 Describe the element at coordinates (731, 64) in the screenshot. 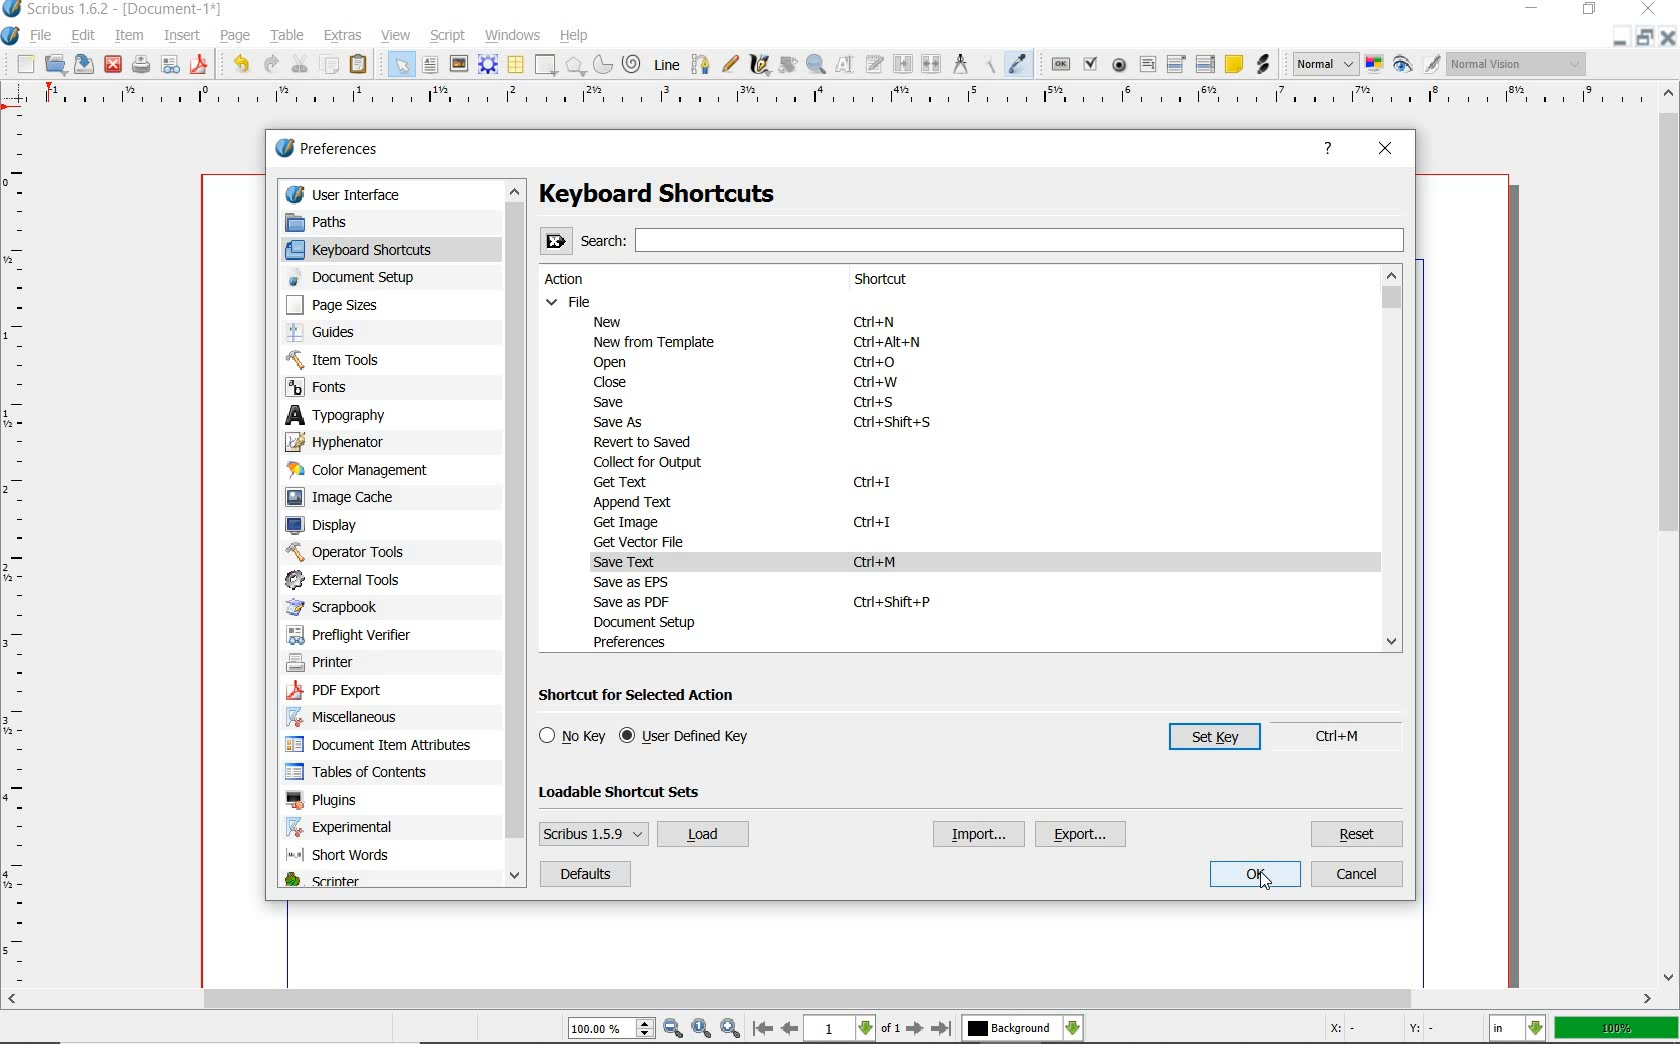

I see `freehand line` at that location.